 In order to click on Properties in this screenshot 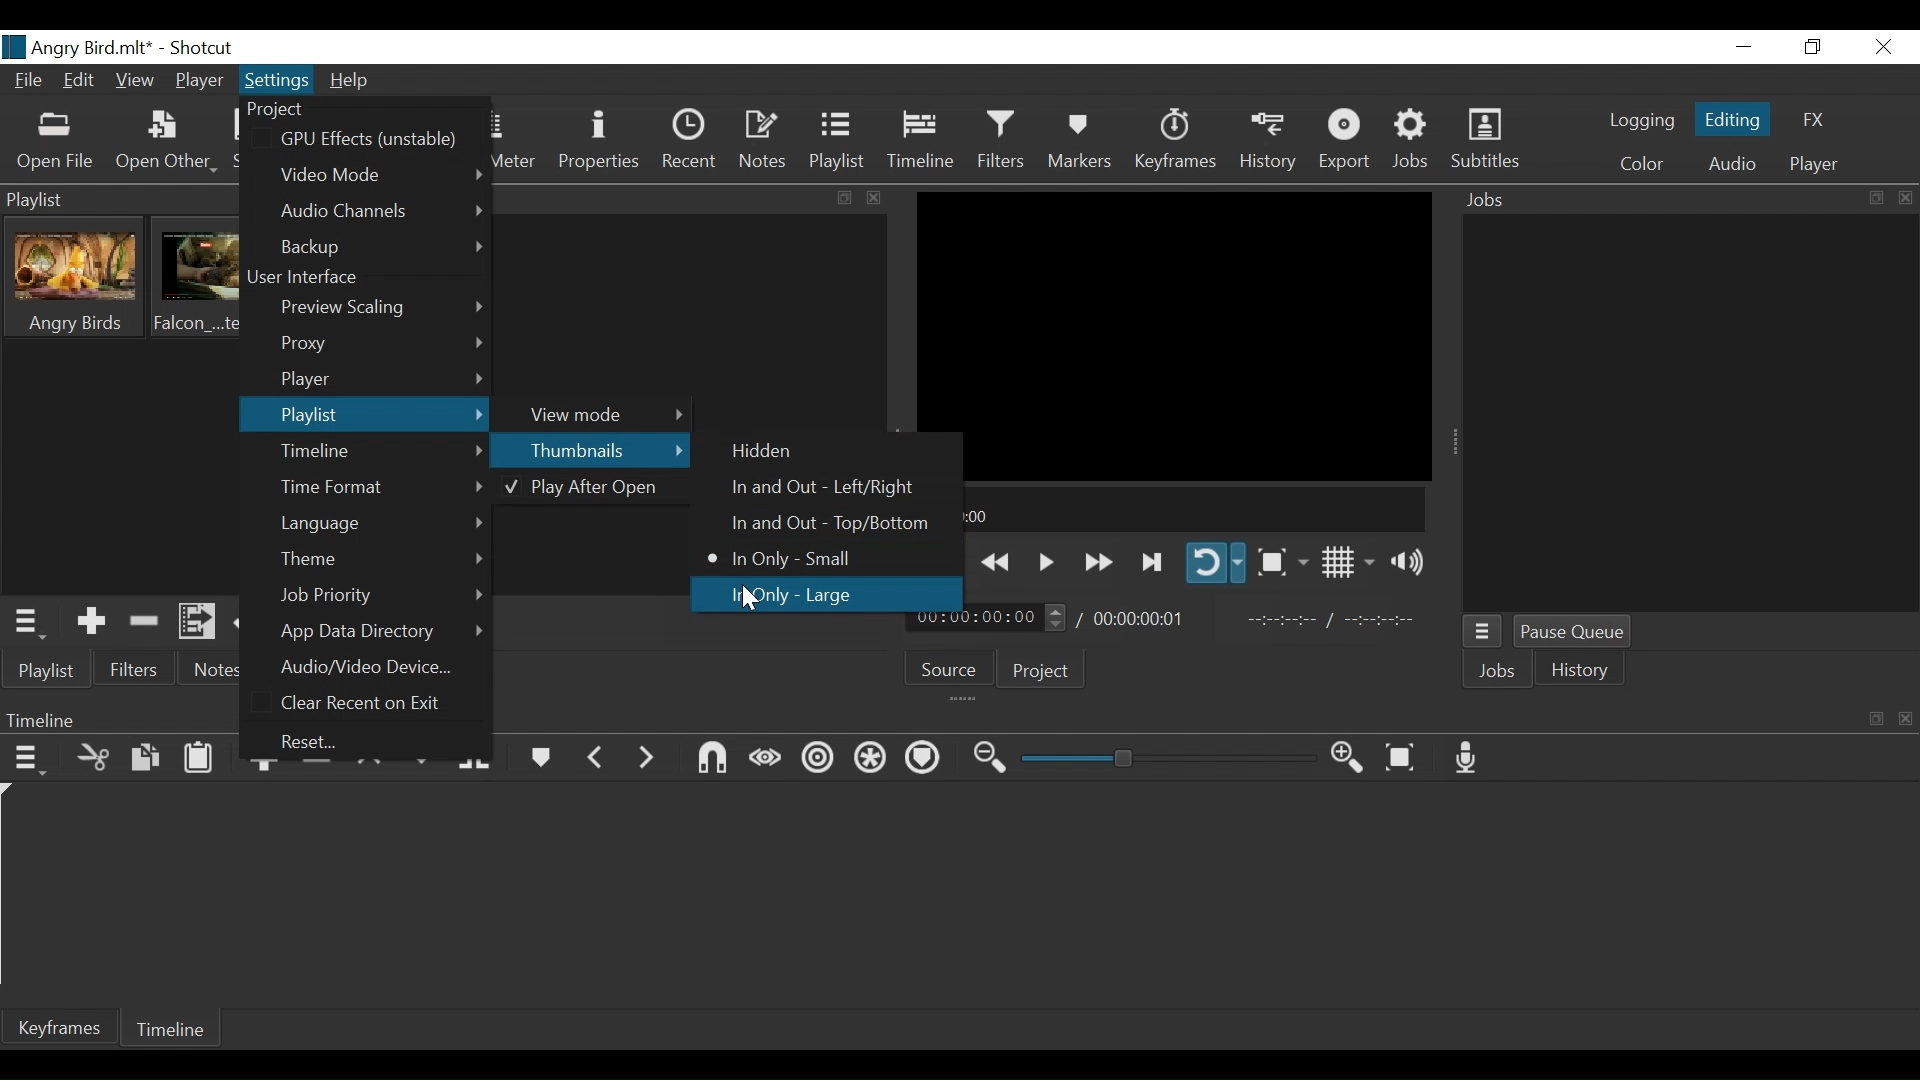, I will do `click(599, 144)`.